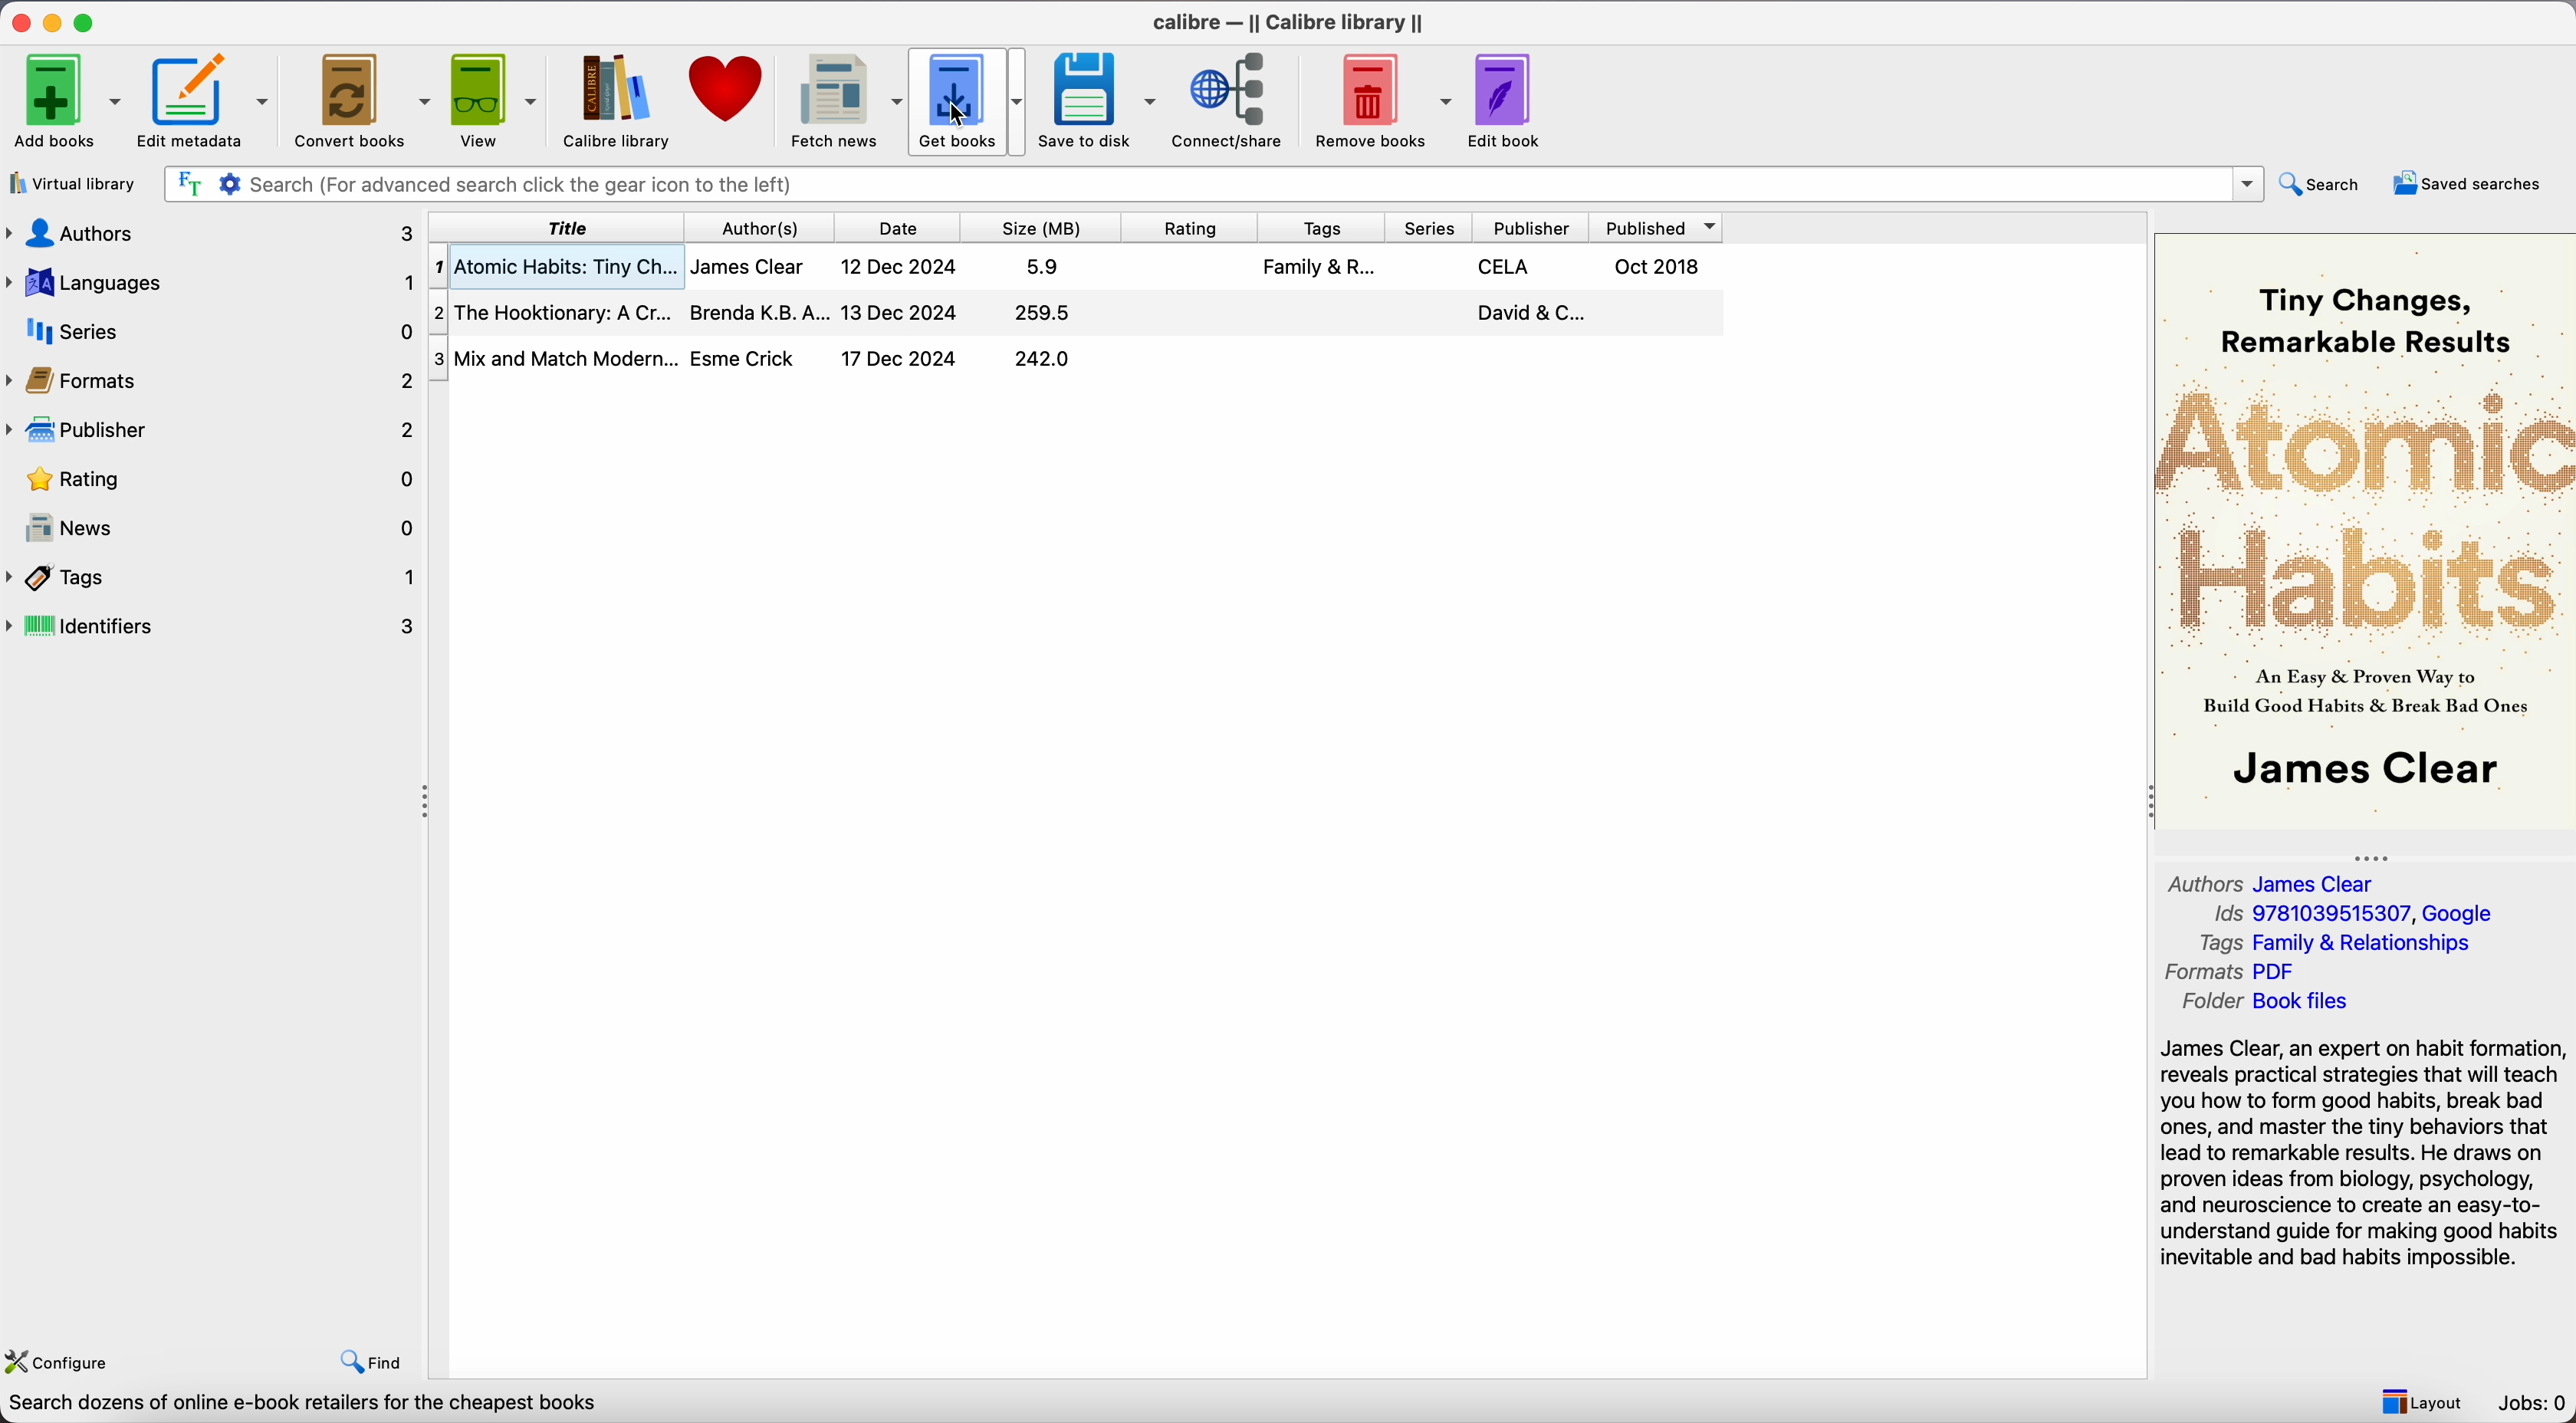  What do you see at coordinates (966, 101) in the screenshot?
I see `click on get books` at bounding box center [966, 101].